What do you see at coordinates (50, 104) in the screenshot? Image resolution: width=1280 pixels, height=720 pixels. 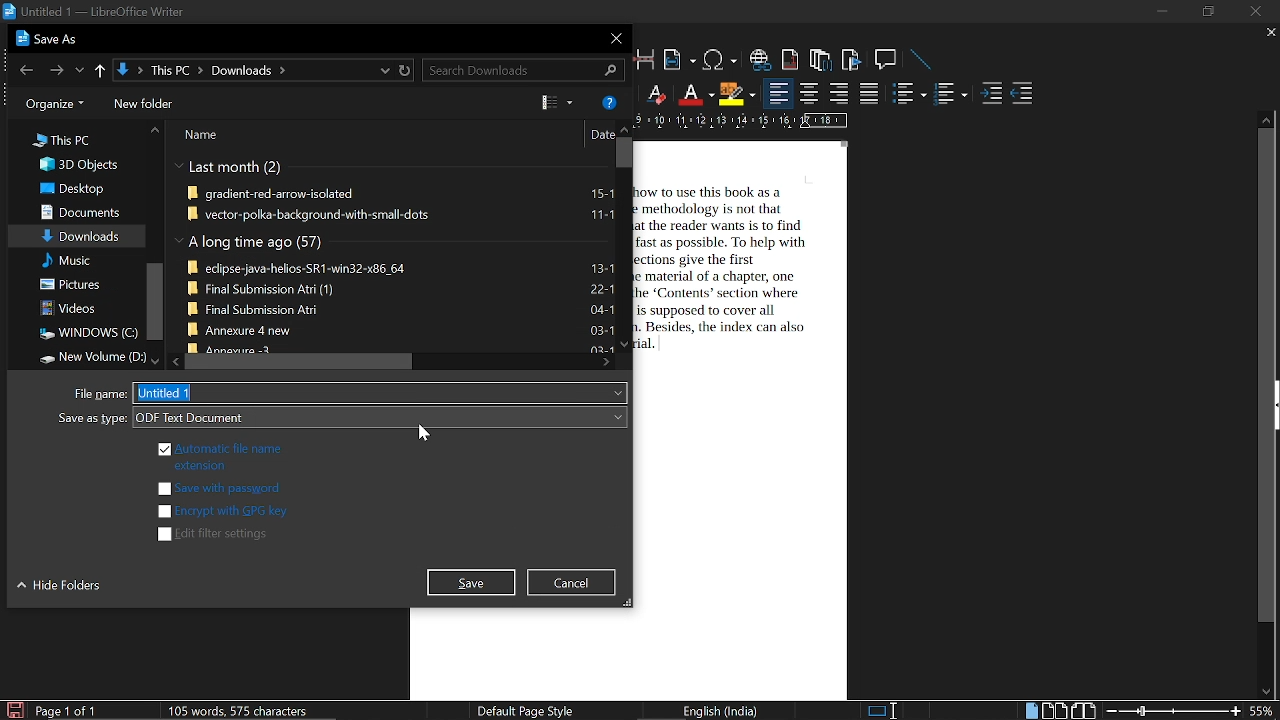 I see `organize` at bounding box center [50, 104].